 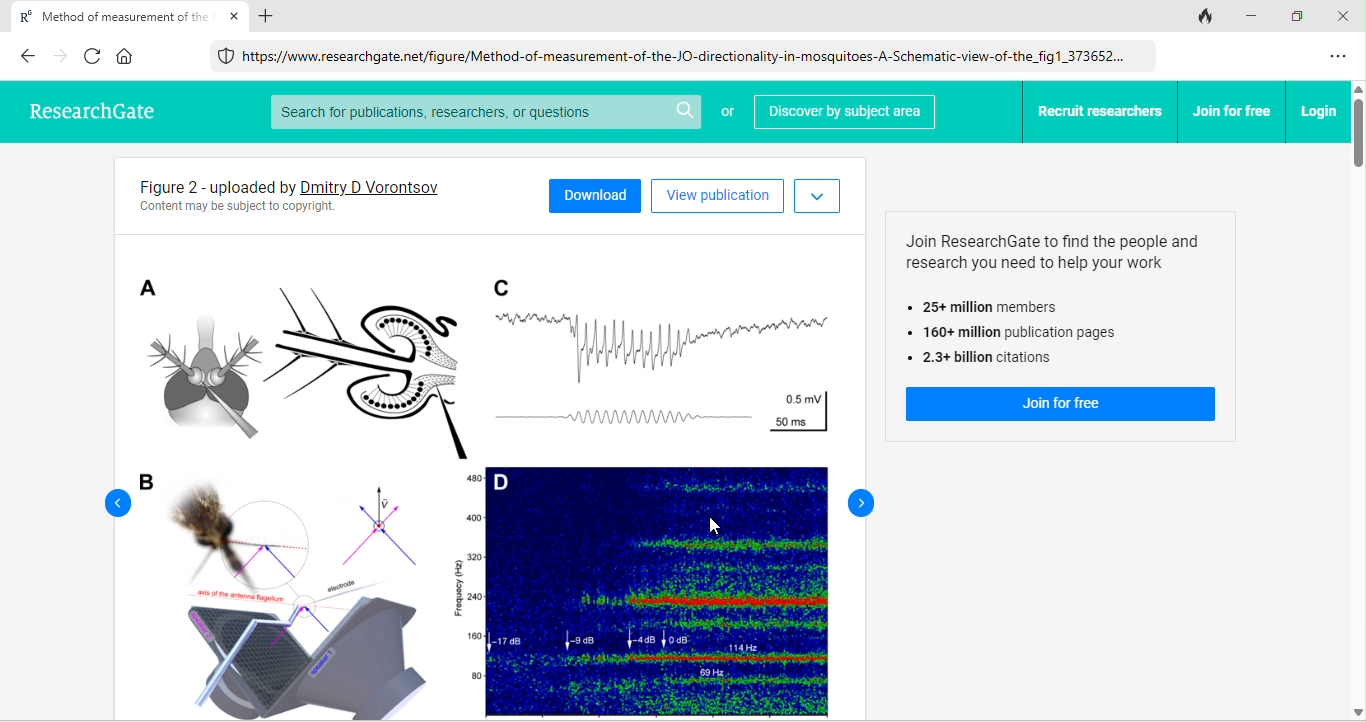 I want to click on download, so click(x=595, y=193).